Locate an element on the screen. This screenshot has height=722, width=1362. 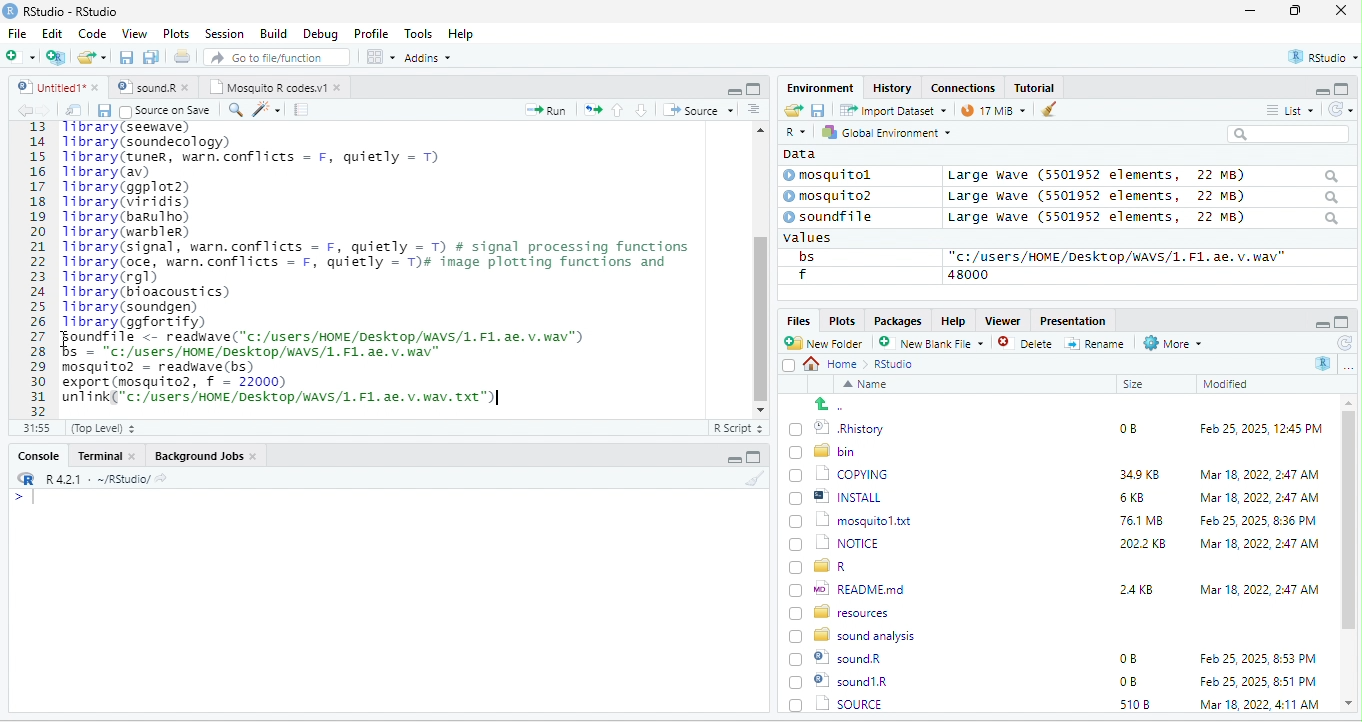
search is located at coordinates (1288, 134).